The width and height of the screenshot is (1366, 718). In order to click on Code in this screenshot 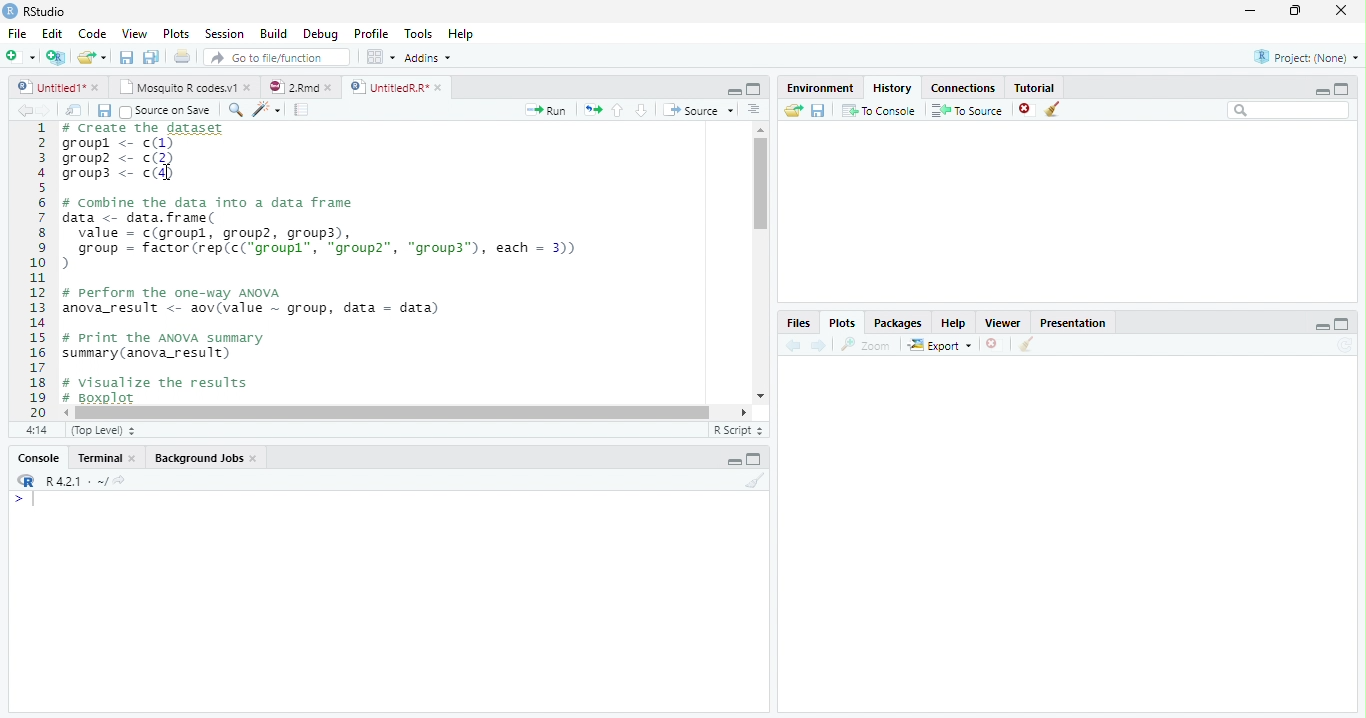, I will do `click(90, 34)`.